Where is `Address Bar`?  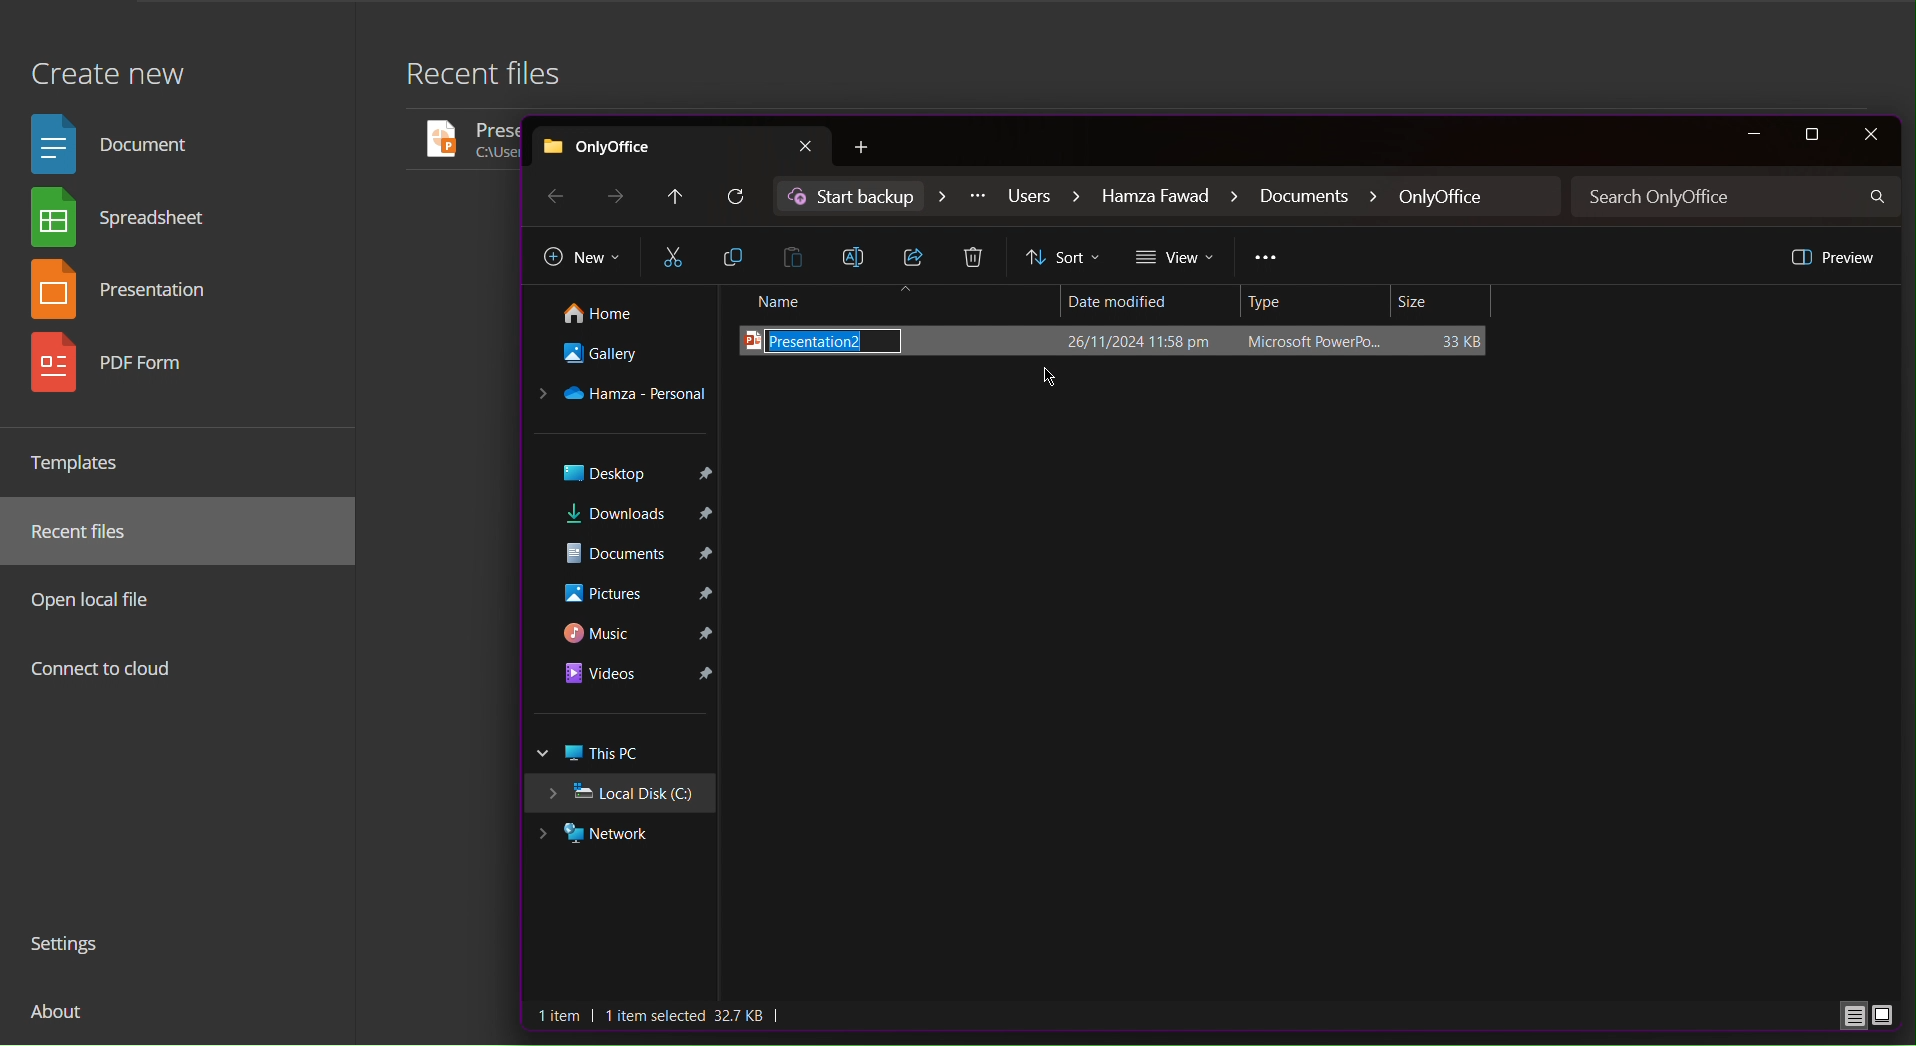 Address Bar is located at coordinates (1169, 197).